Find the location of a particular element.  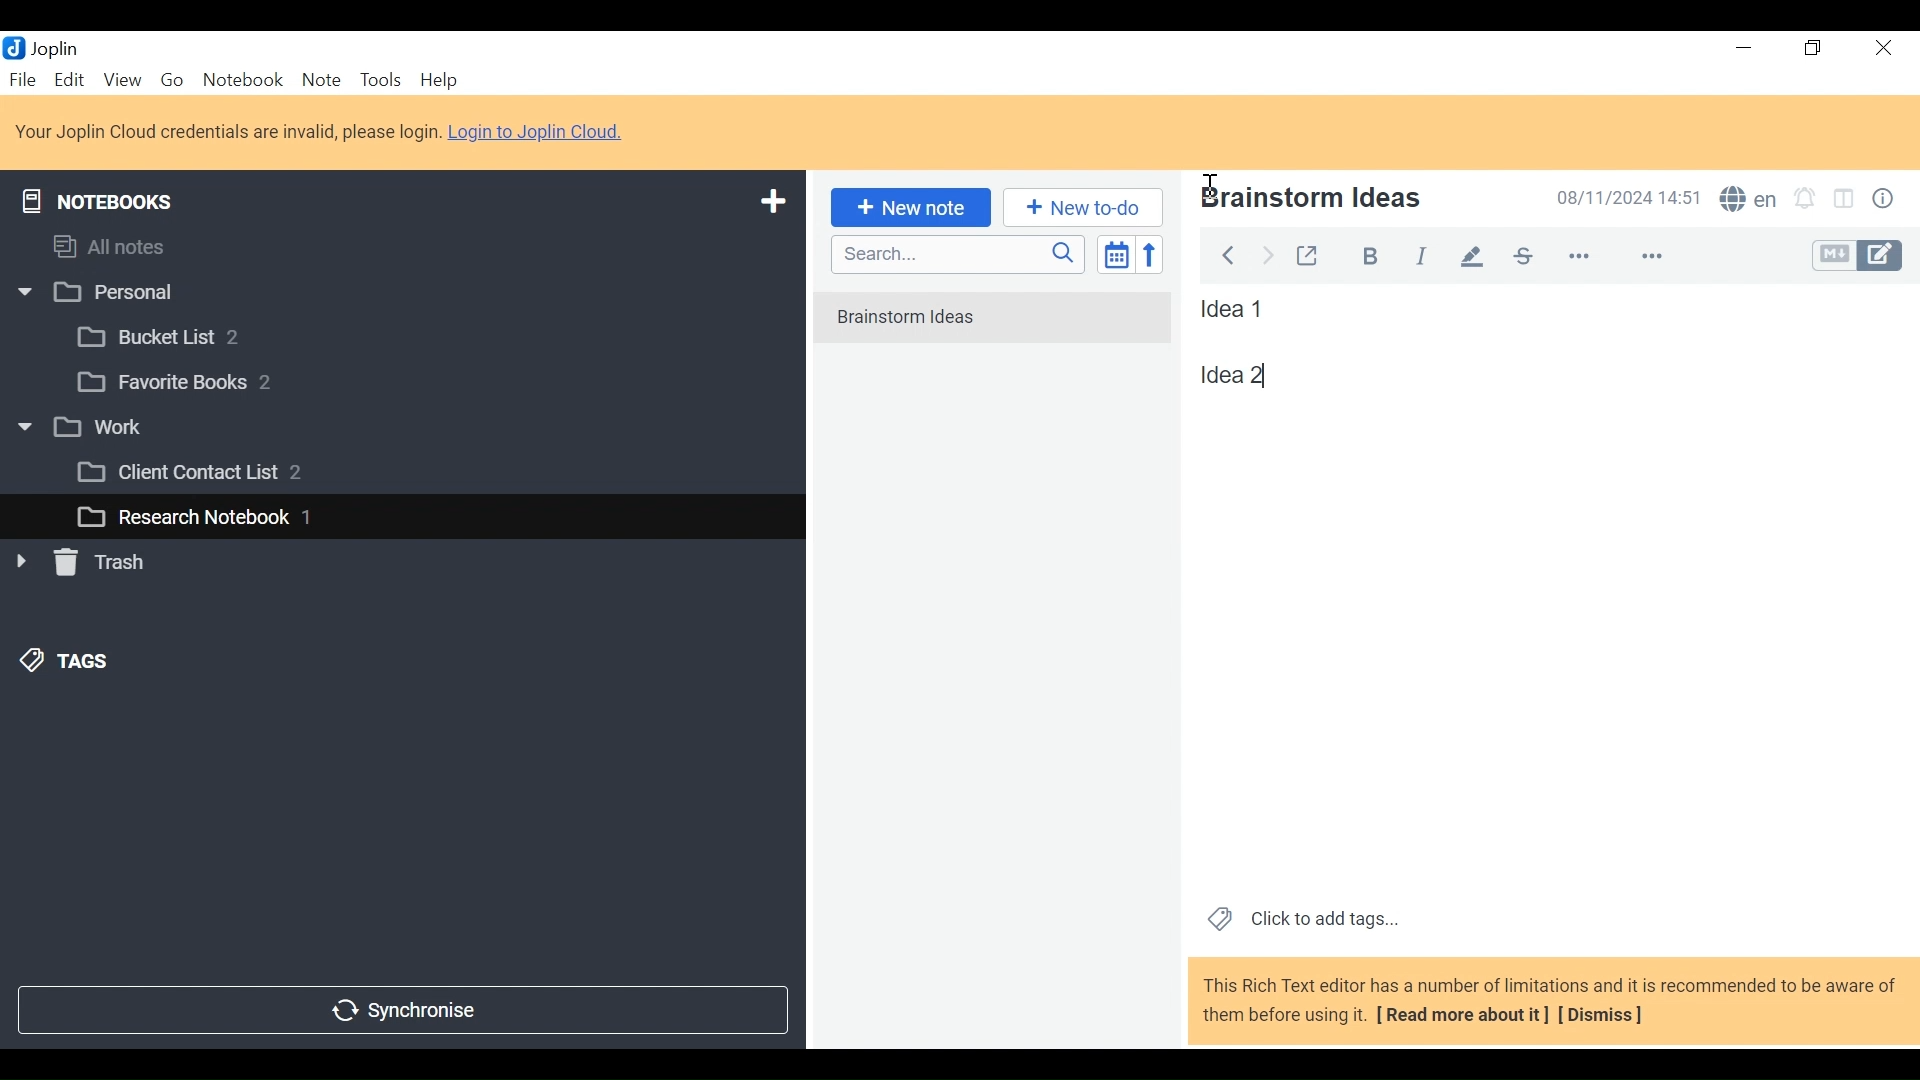

[3 Client Contact List 2 is located at coordinates (219, 477).